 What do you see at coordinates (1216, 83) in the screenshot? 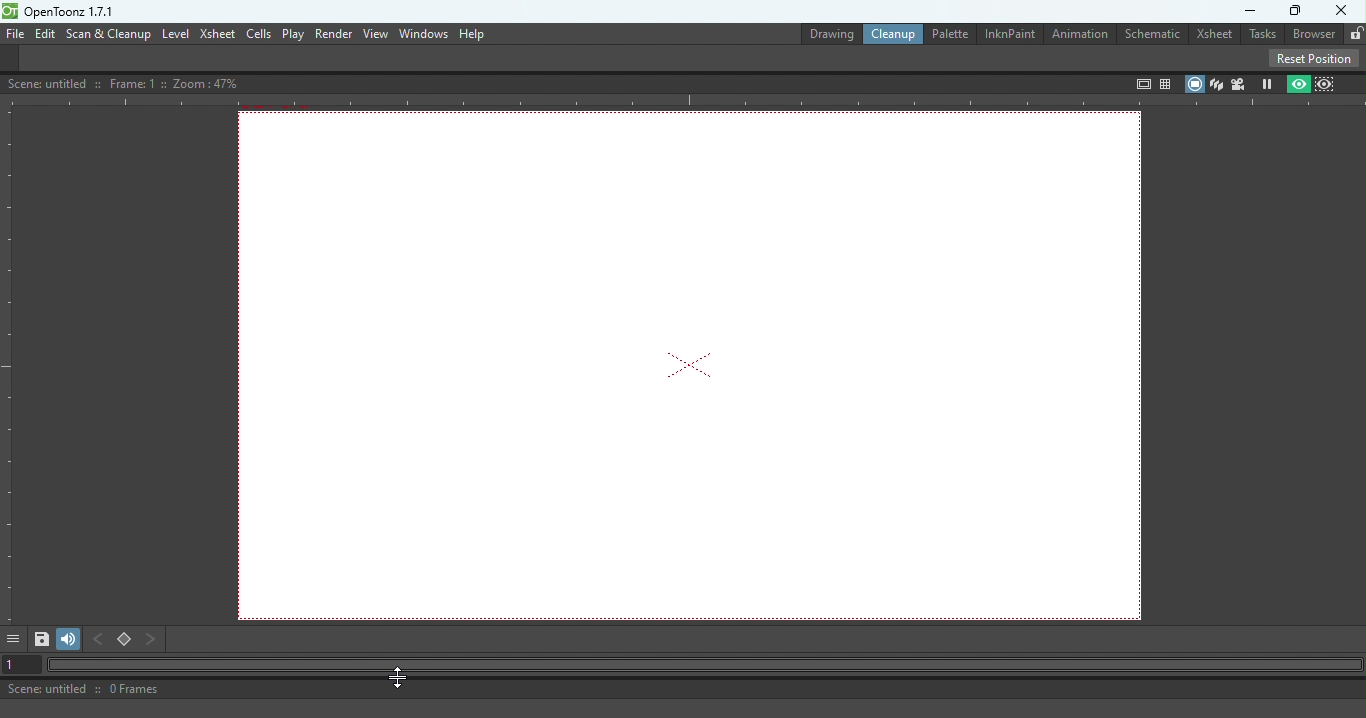
I see `3D View` at bounding box center [1216, 83].